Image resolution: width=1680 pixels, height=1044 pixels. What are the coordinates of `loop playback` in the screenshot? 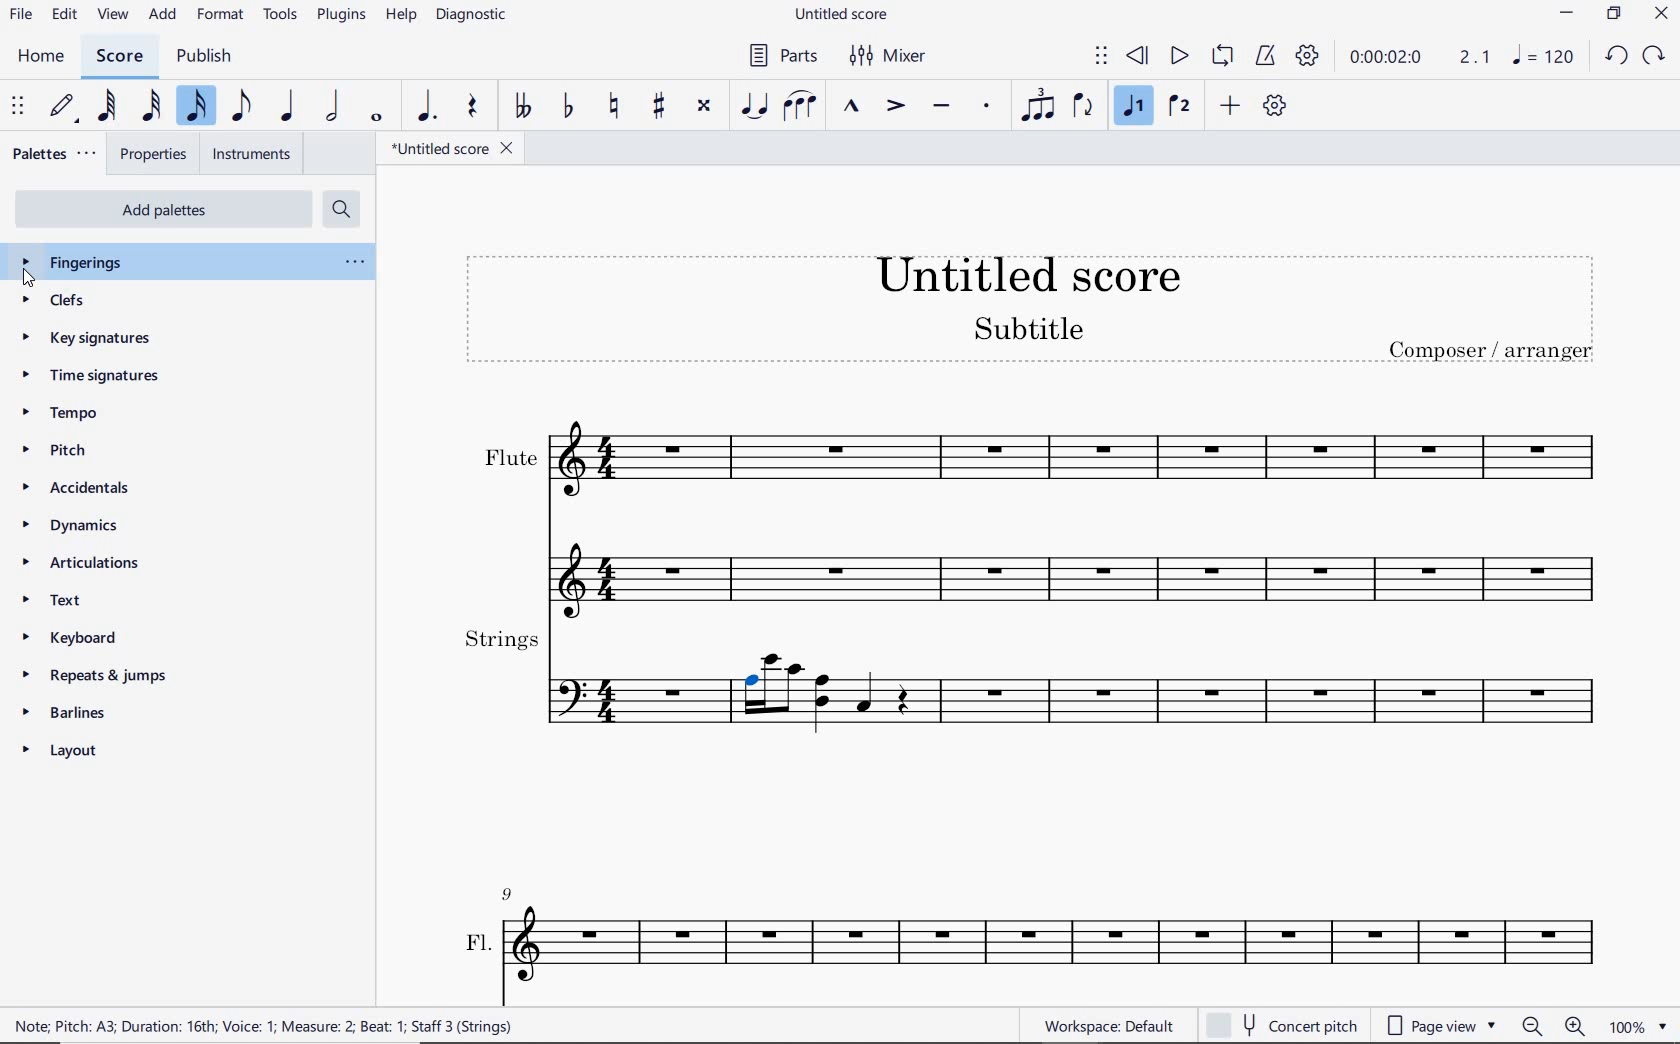 It's located at (1222, 57).